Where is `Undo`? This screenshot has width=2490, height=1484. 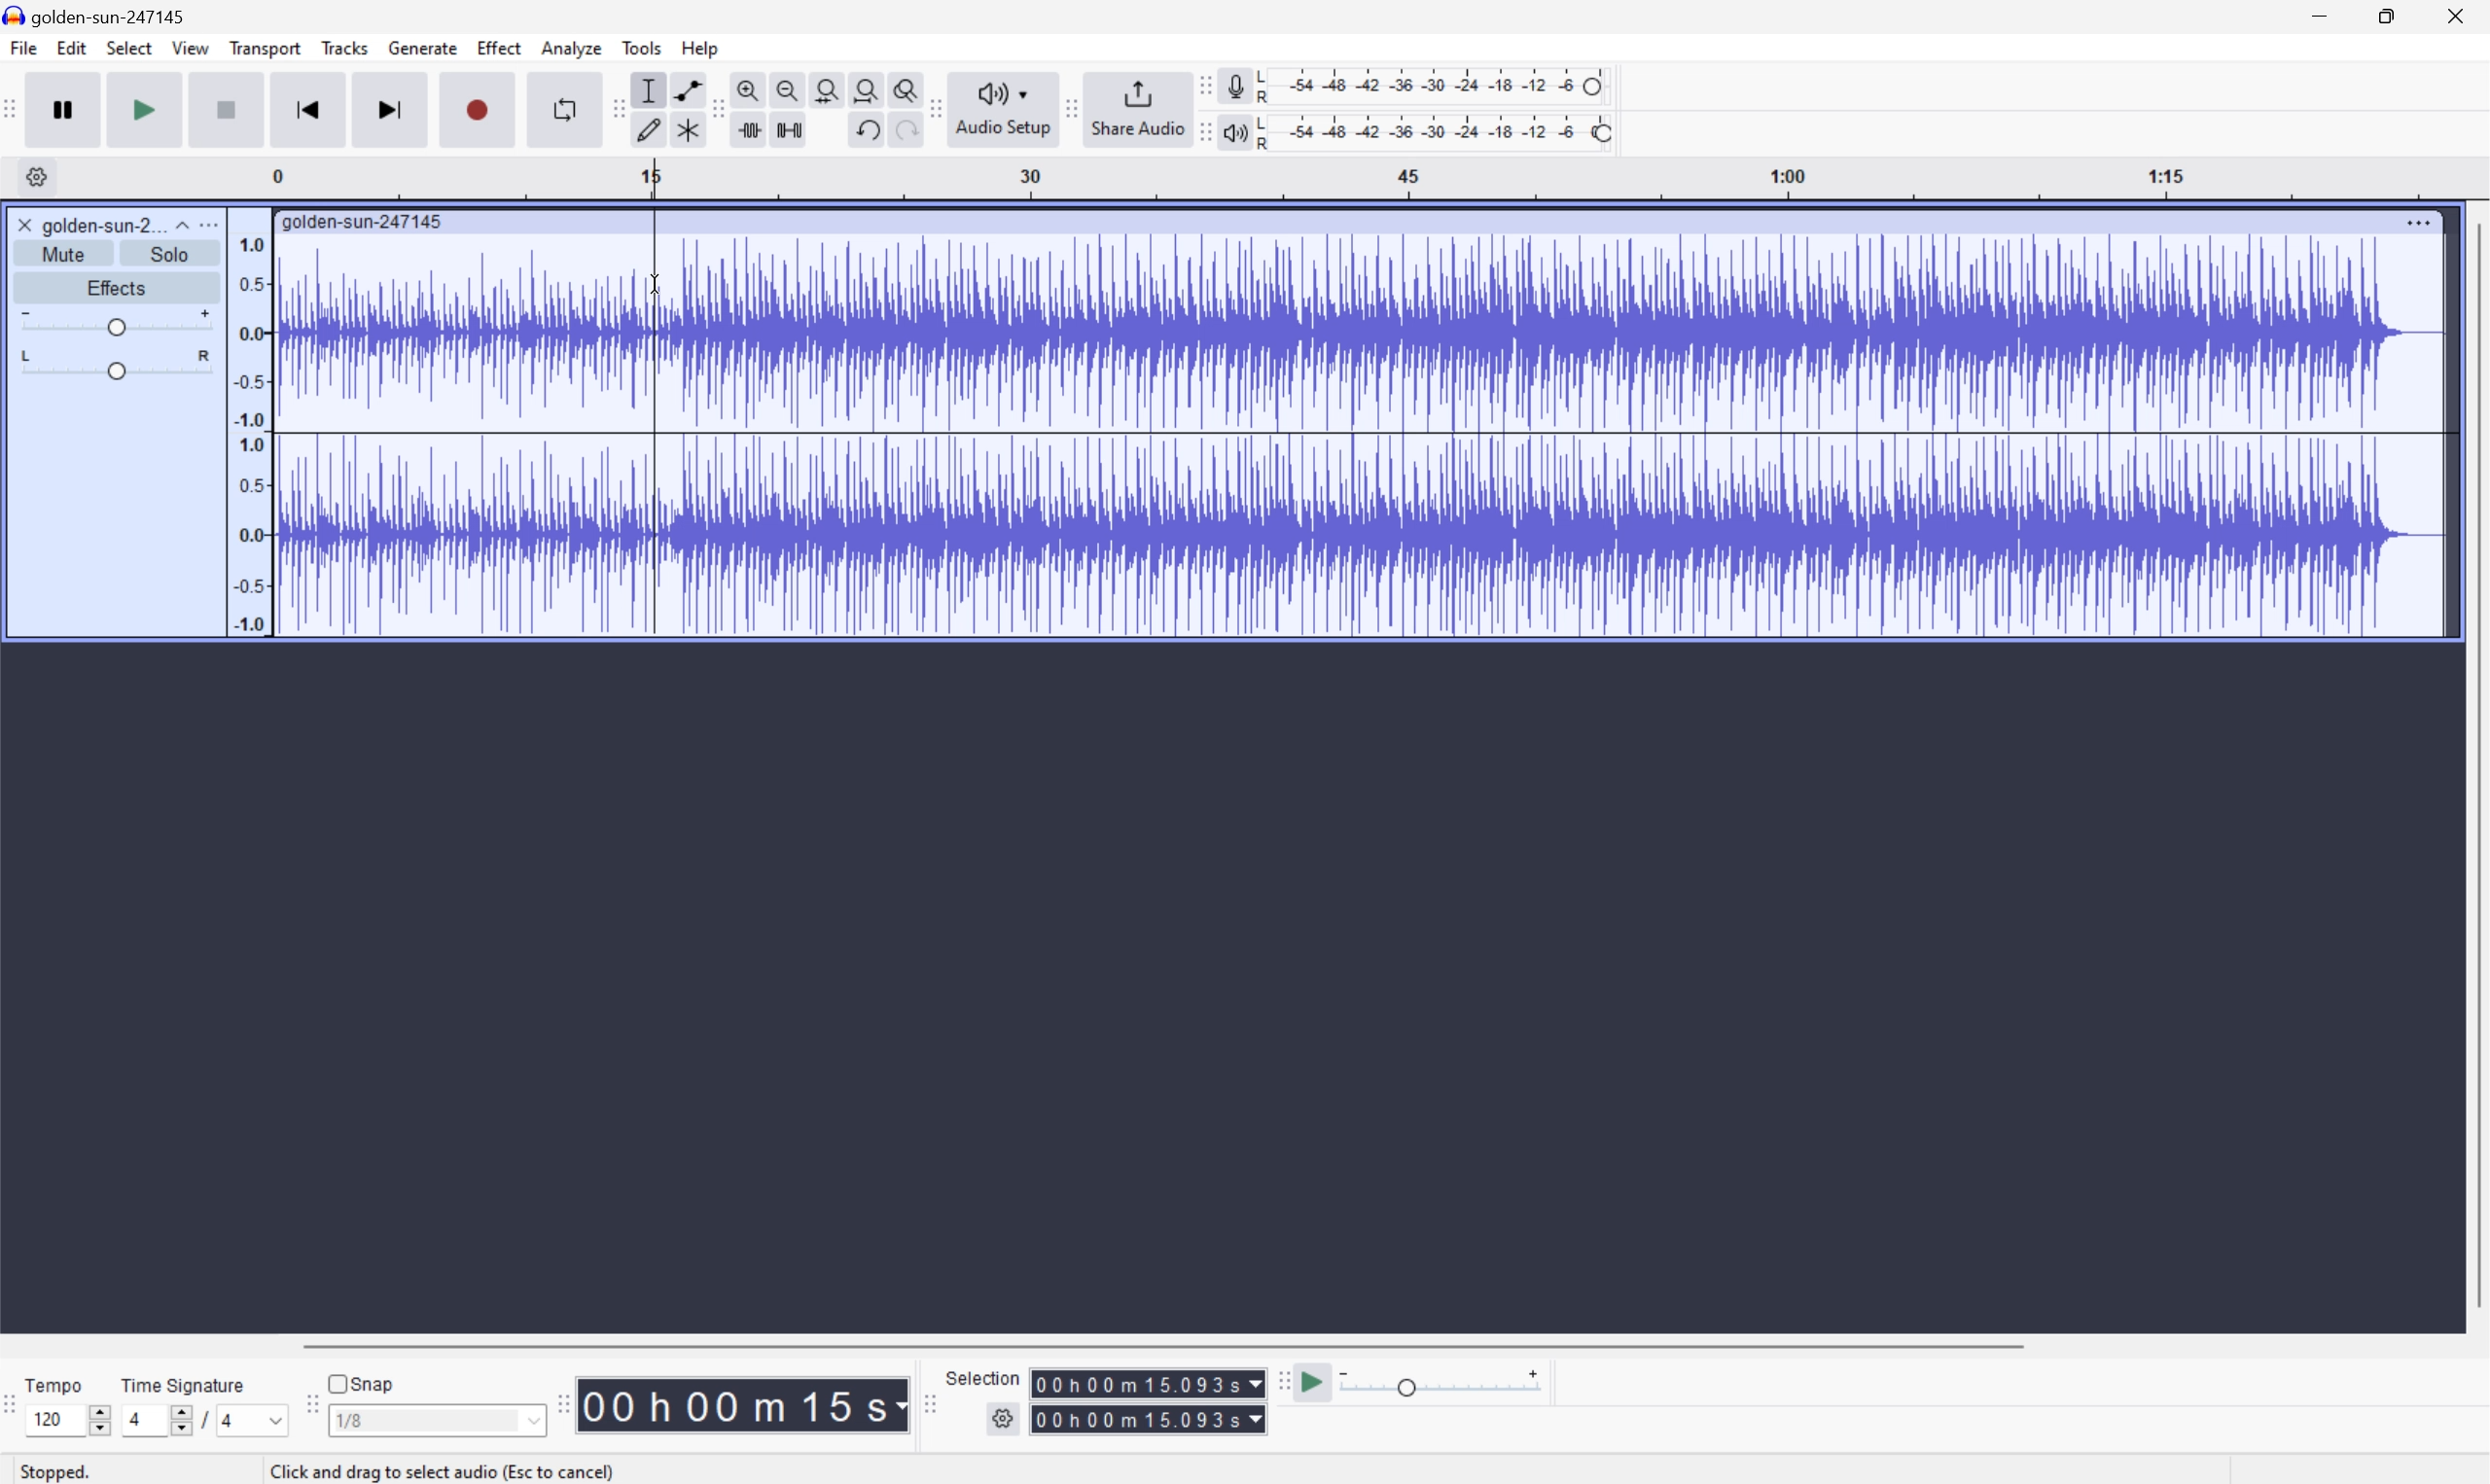
Undo is located at coordinates (864, 127).